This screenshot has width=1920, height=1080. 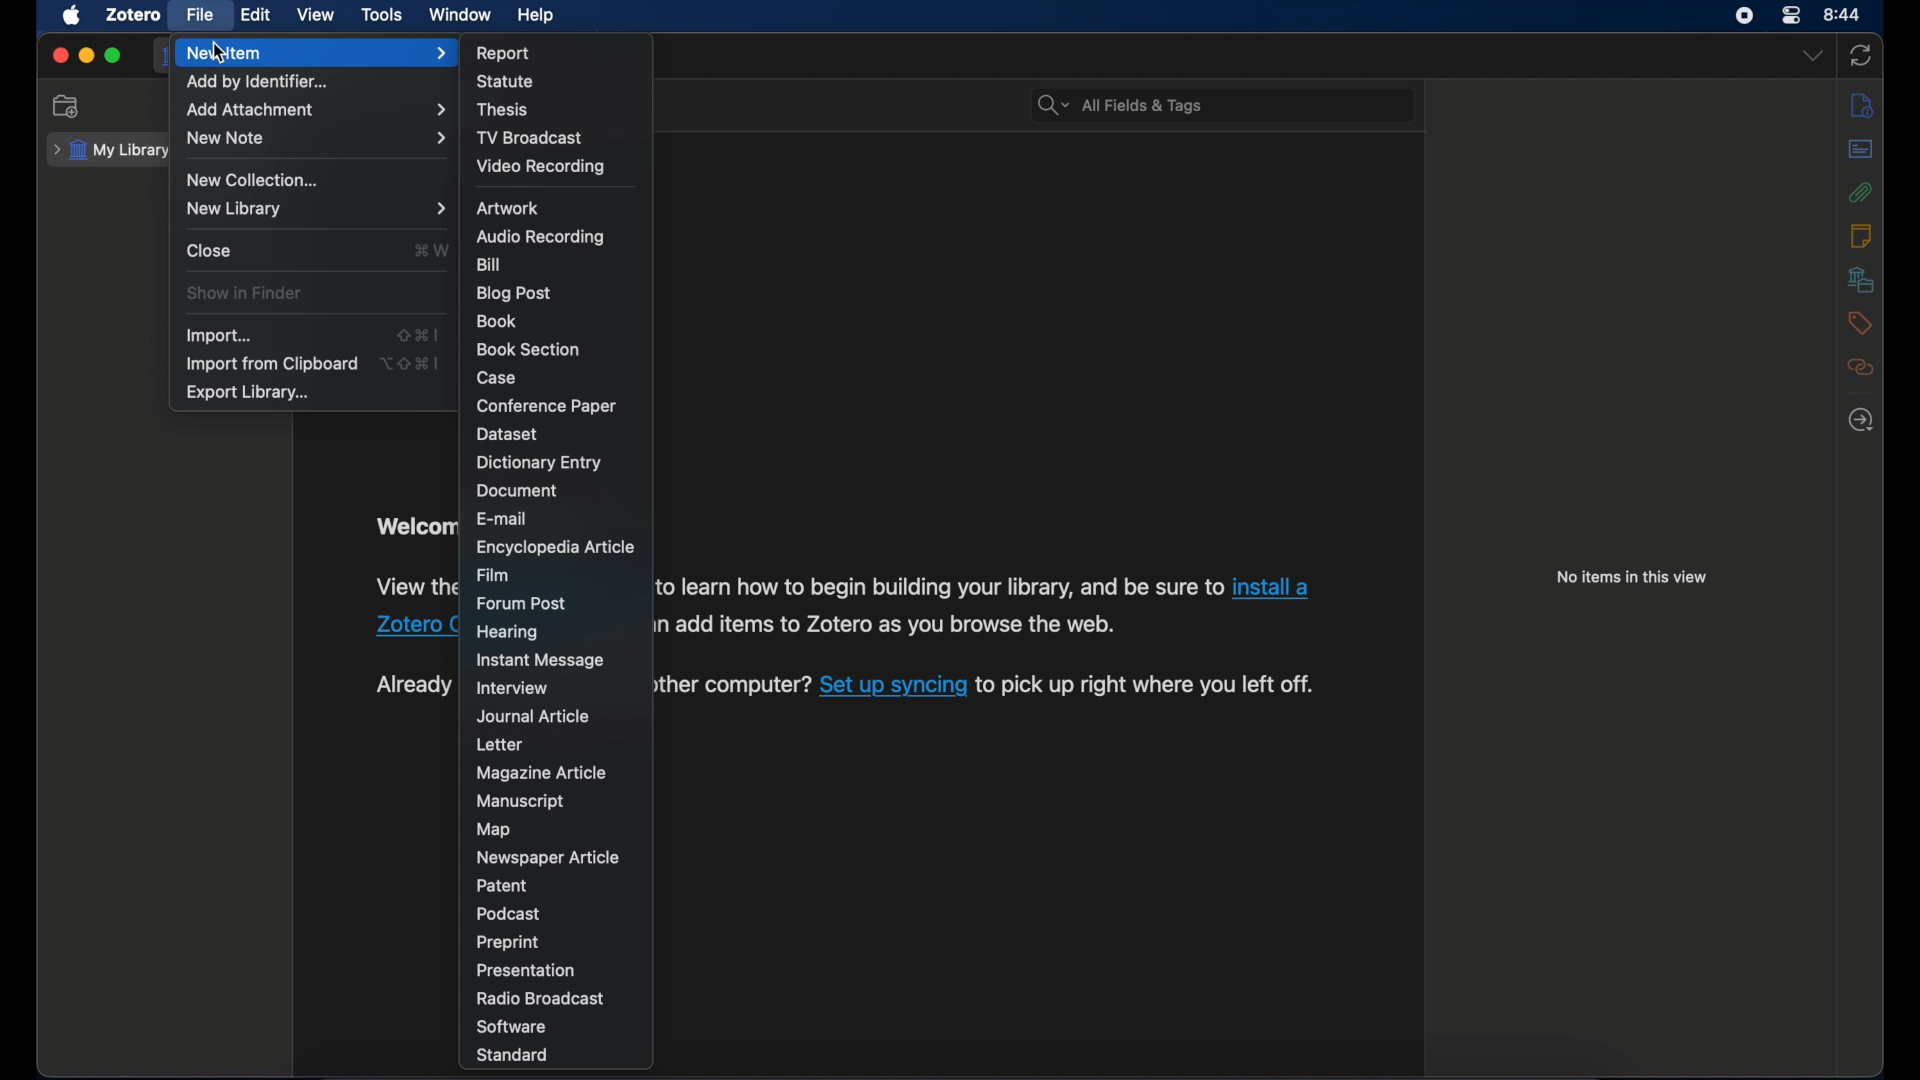 I want to click on add by identifier, so click(x=262, y=82).